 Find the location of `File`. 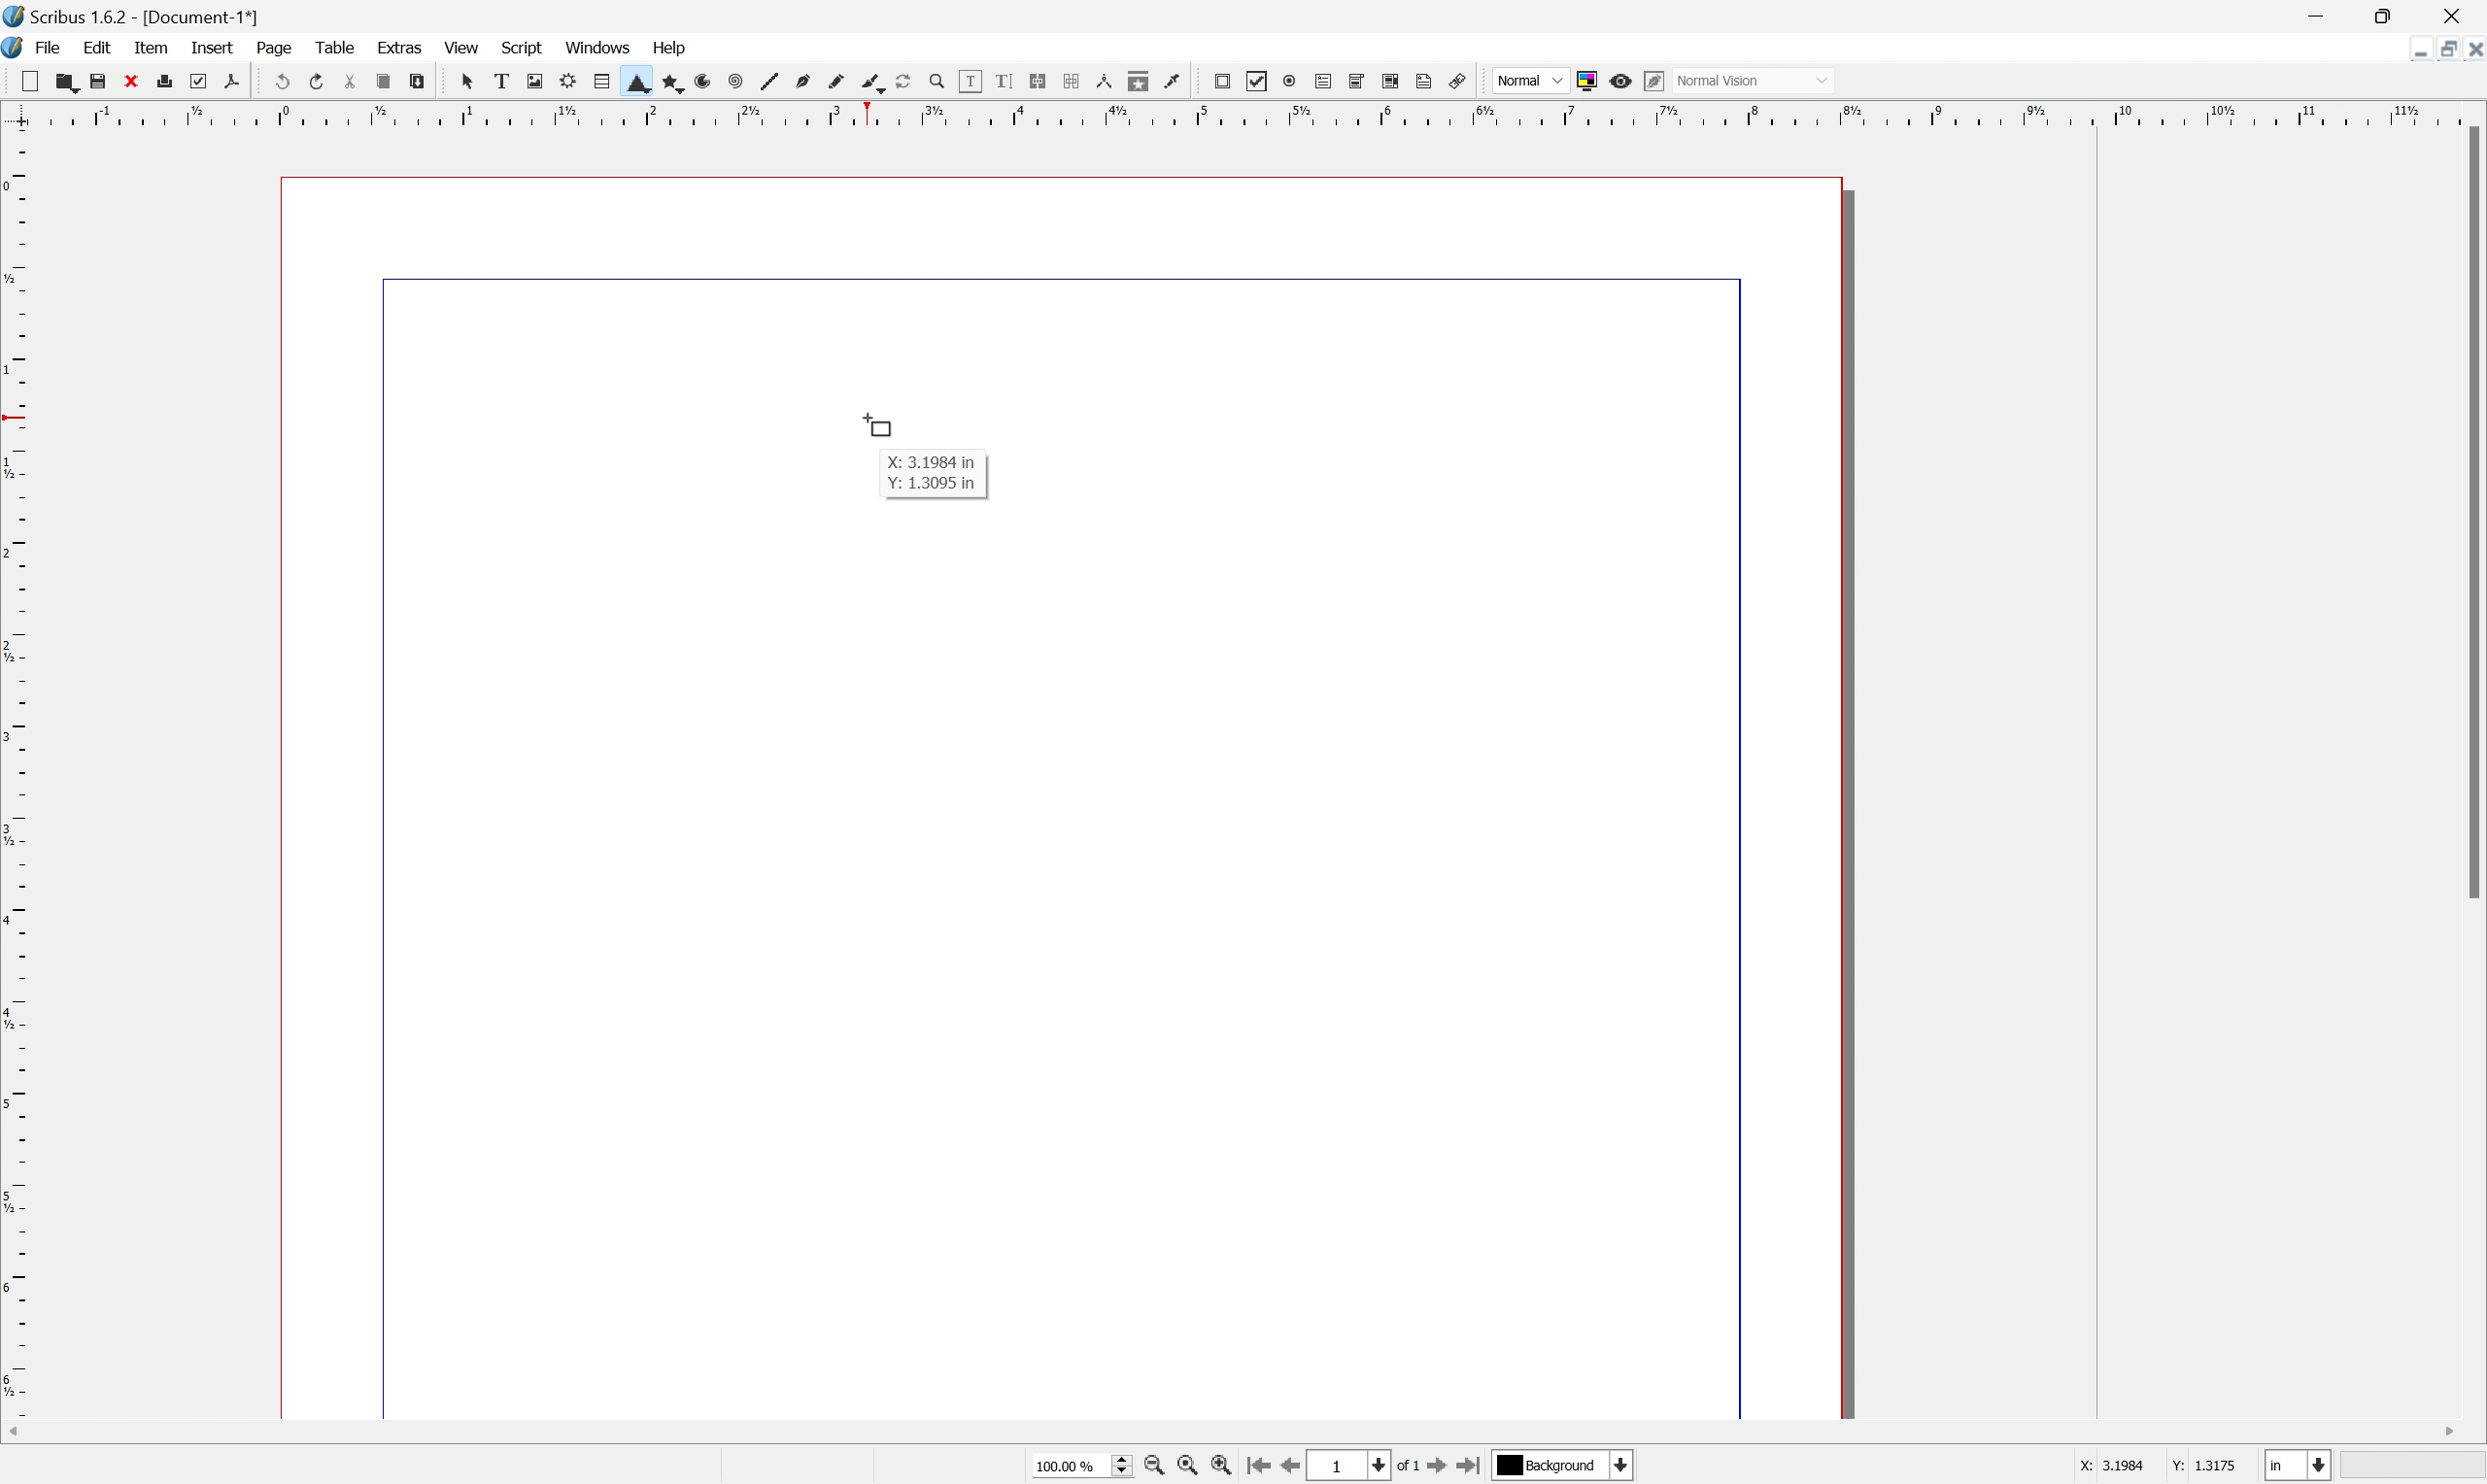

File is located at coordinates (48, 46).